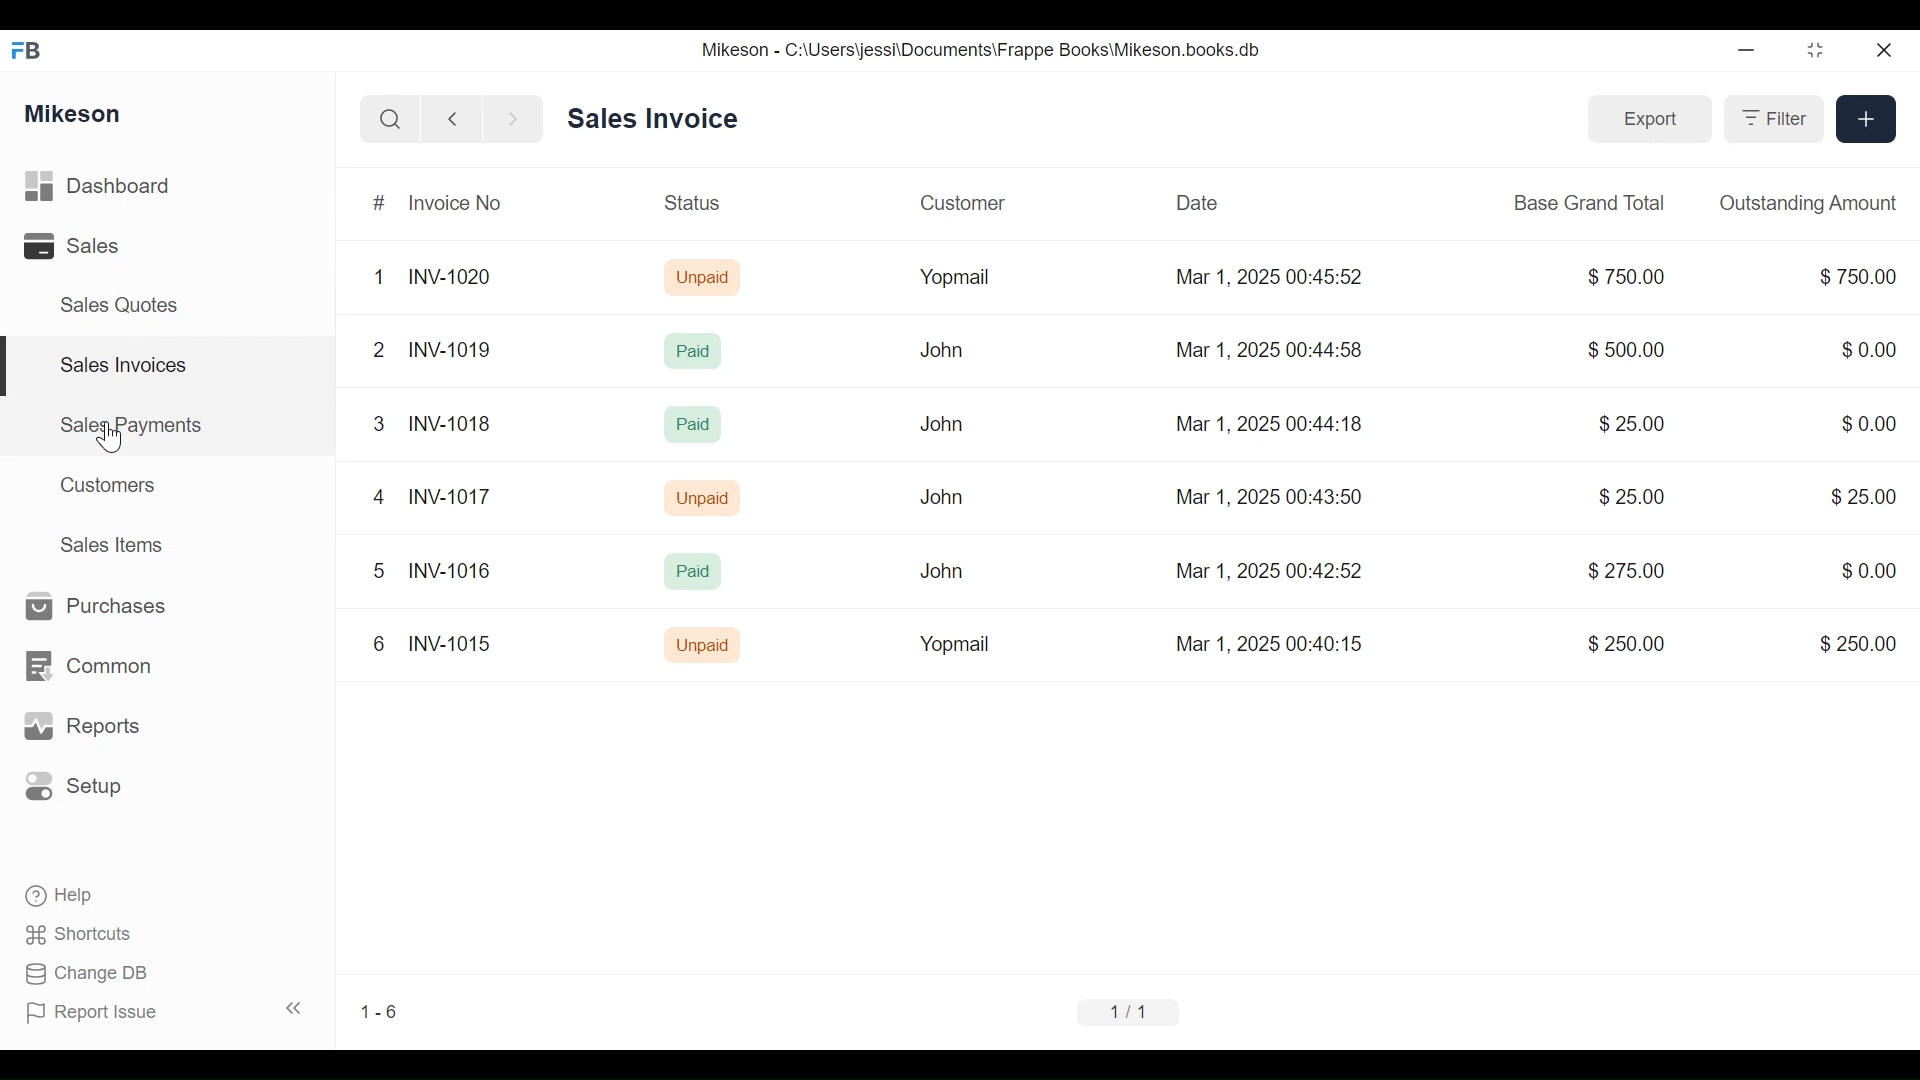 This screenshot has height=1080, width=1920. Describe the element at coordinates (80, 787) in the screenshot. I see `Setup` at that location.